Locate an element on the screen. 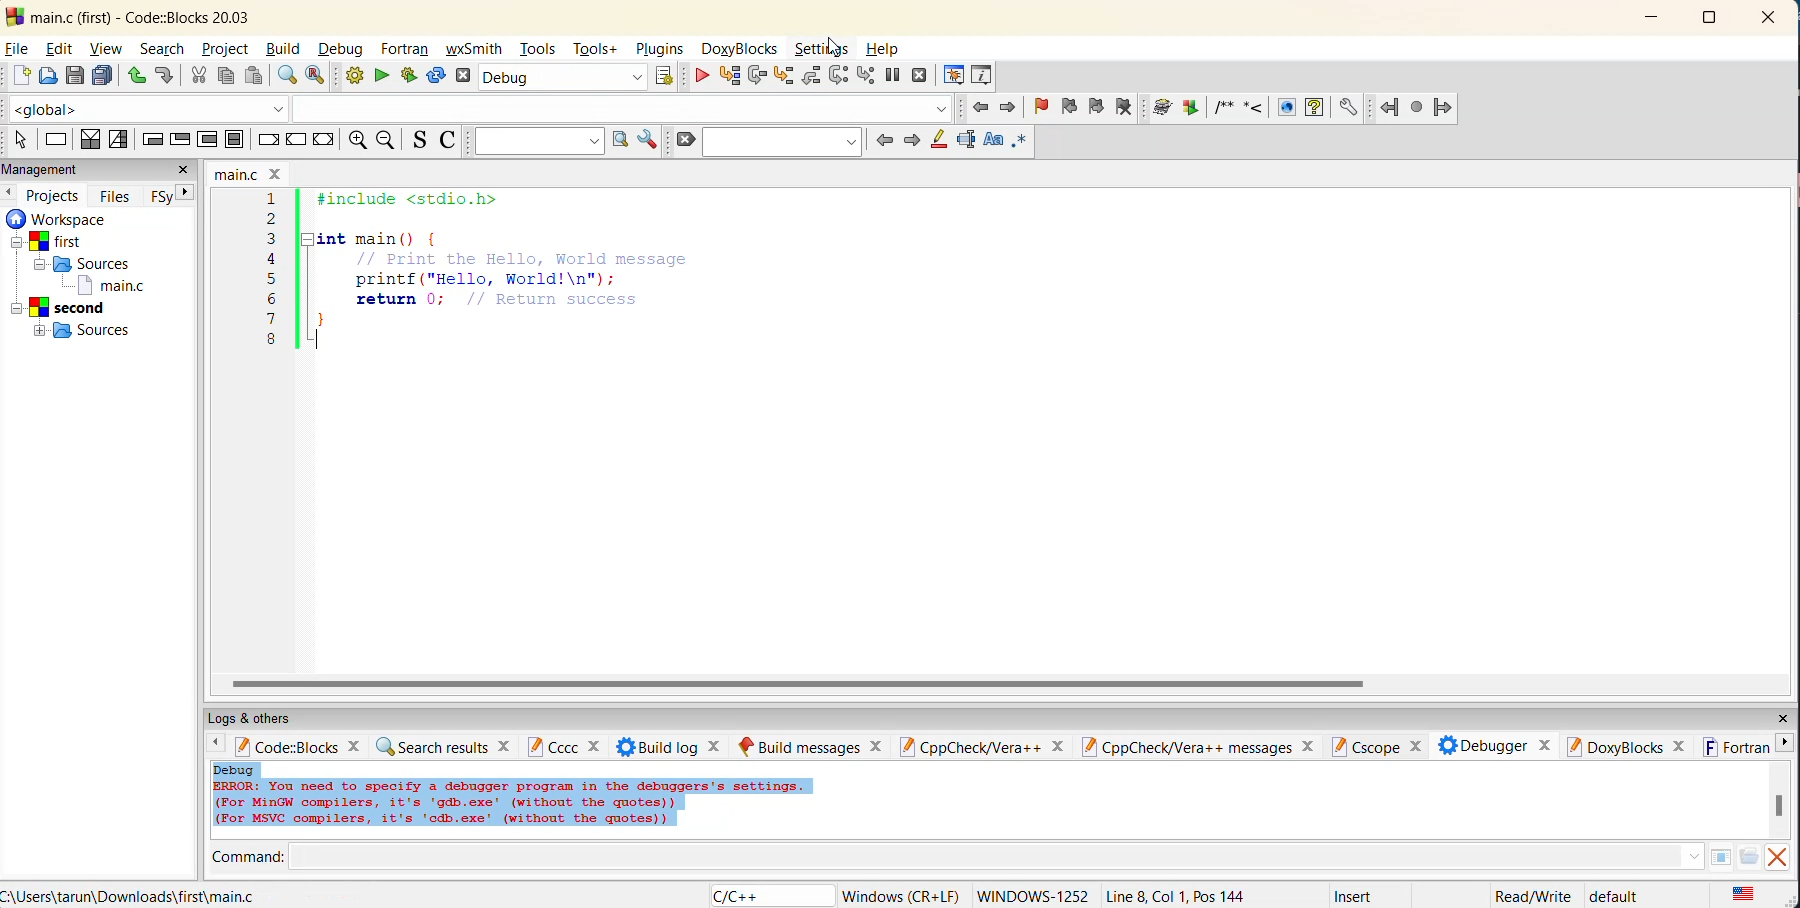 This screenshot has height=908, width=1800. select is located at coordinates (21, 141).